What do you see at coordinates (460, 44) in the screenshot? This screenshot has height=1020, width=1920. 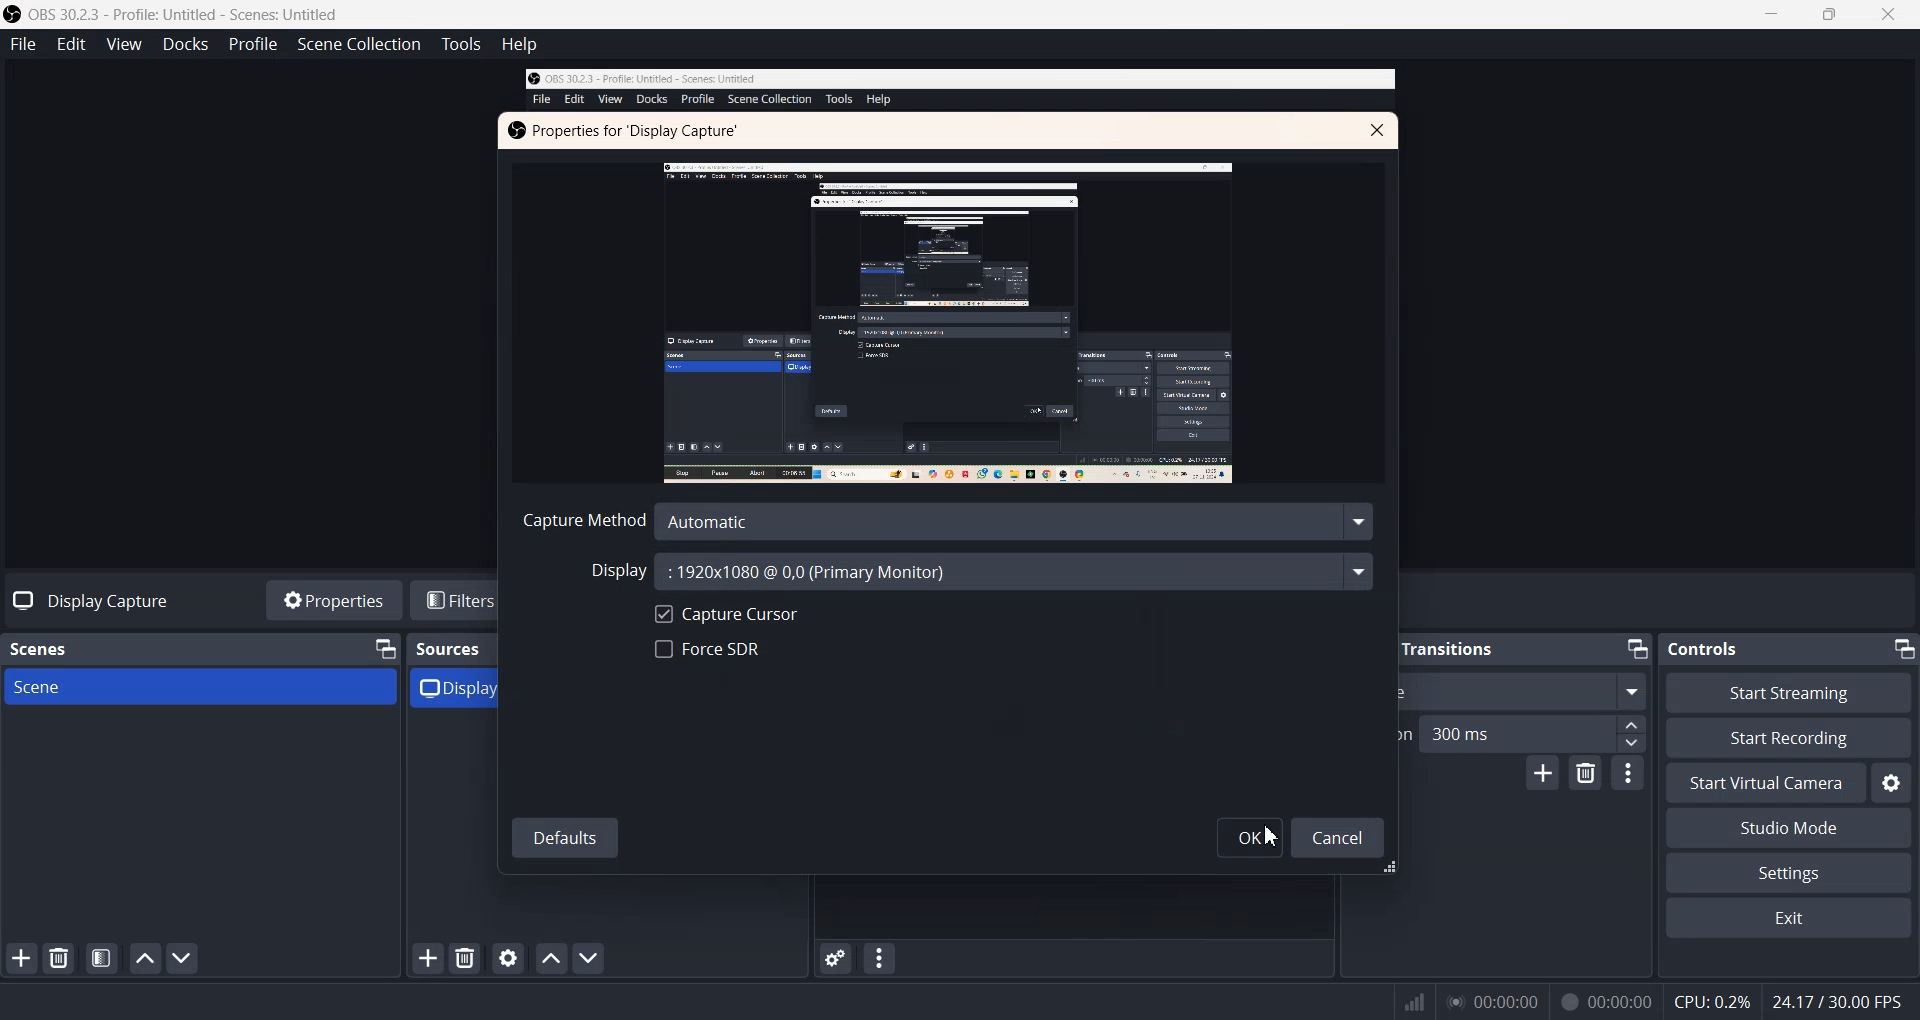 I see `Tools` at bounding box center [460, 44].